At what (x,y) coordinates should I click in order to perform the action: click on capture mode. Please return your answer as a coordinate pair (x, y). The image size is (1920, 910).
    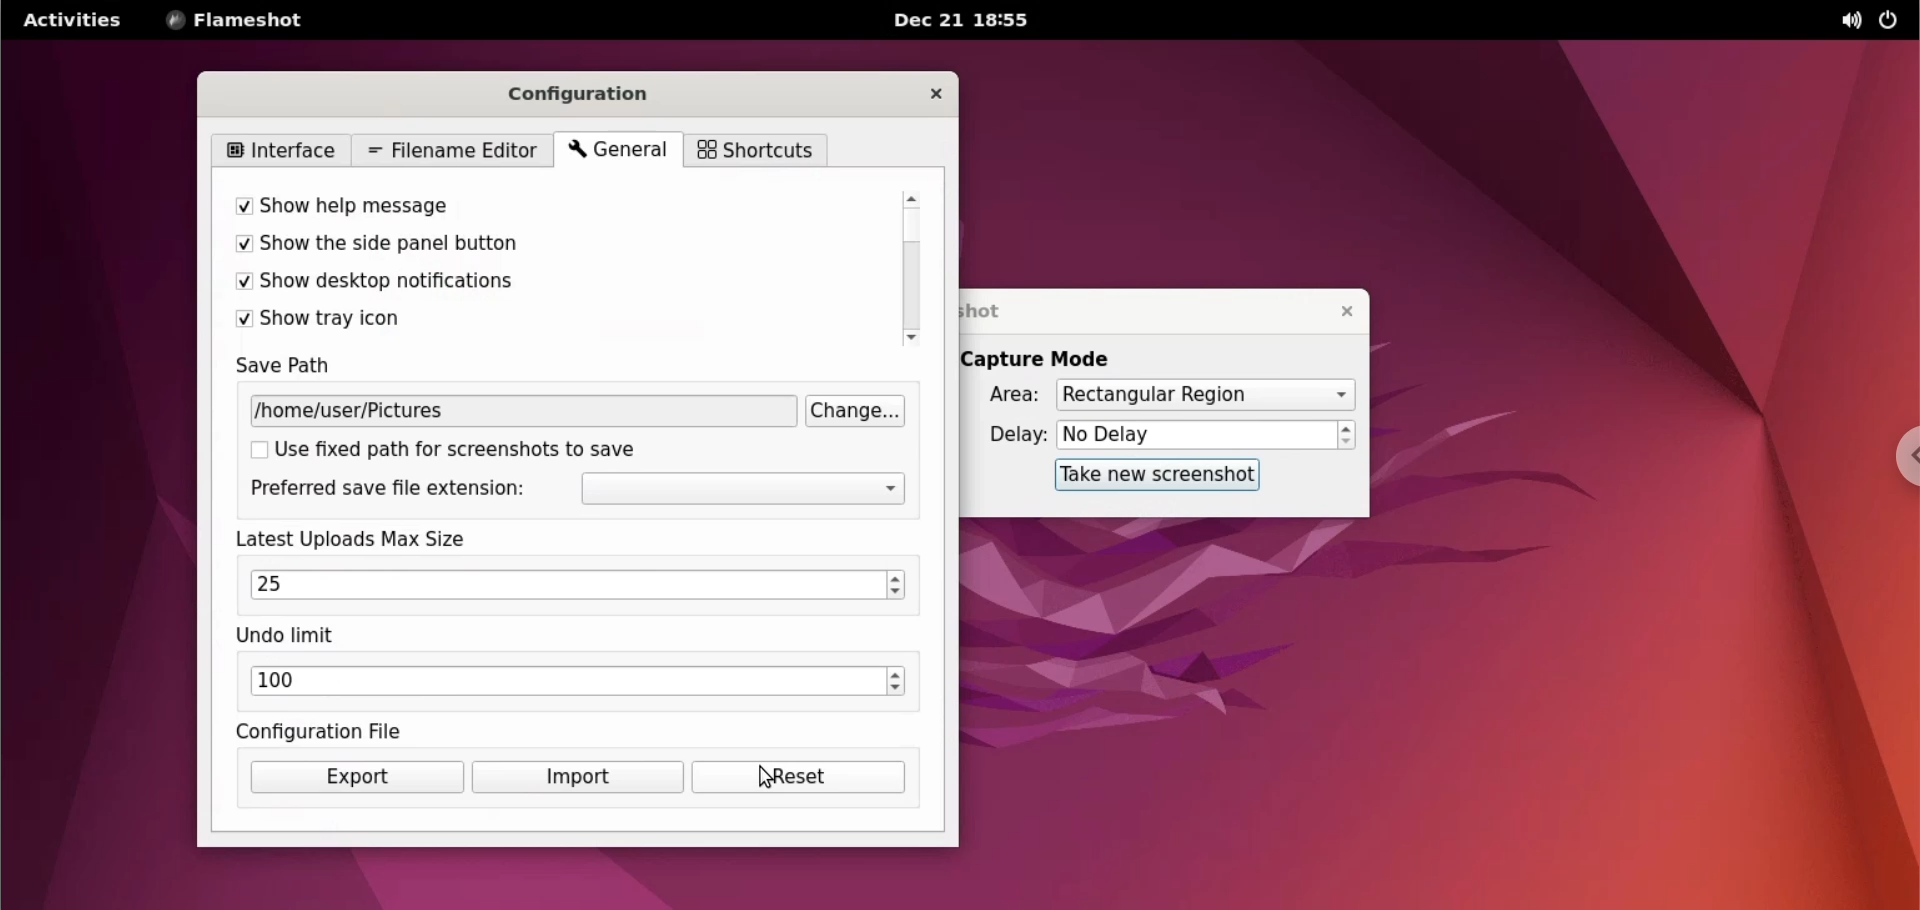
    Looking at the image, I should click on (1042, 359).